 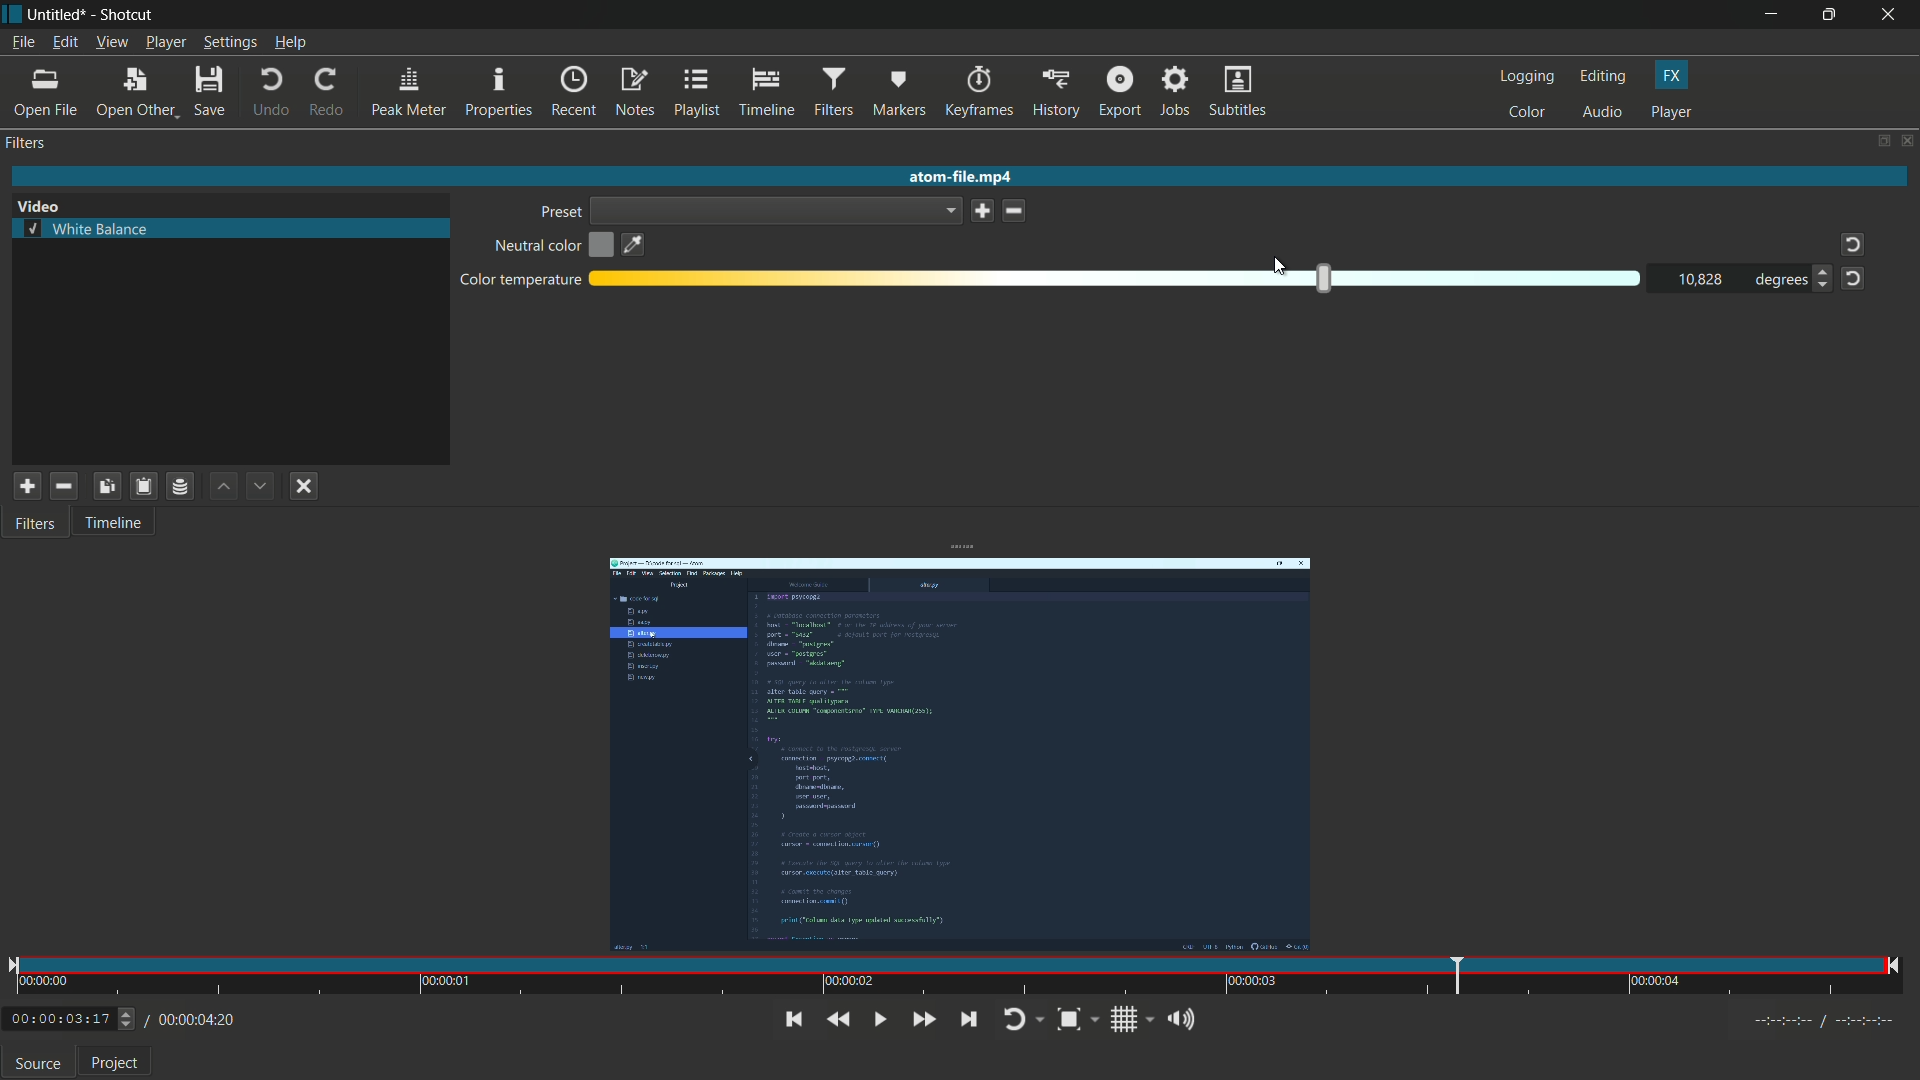 I want to click on peak meter, so click(x=409, y=92).